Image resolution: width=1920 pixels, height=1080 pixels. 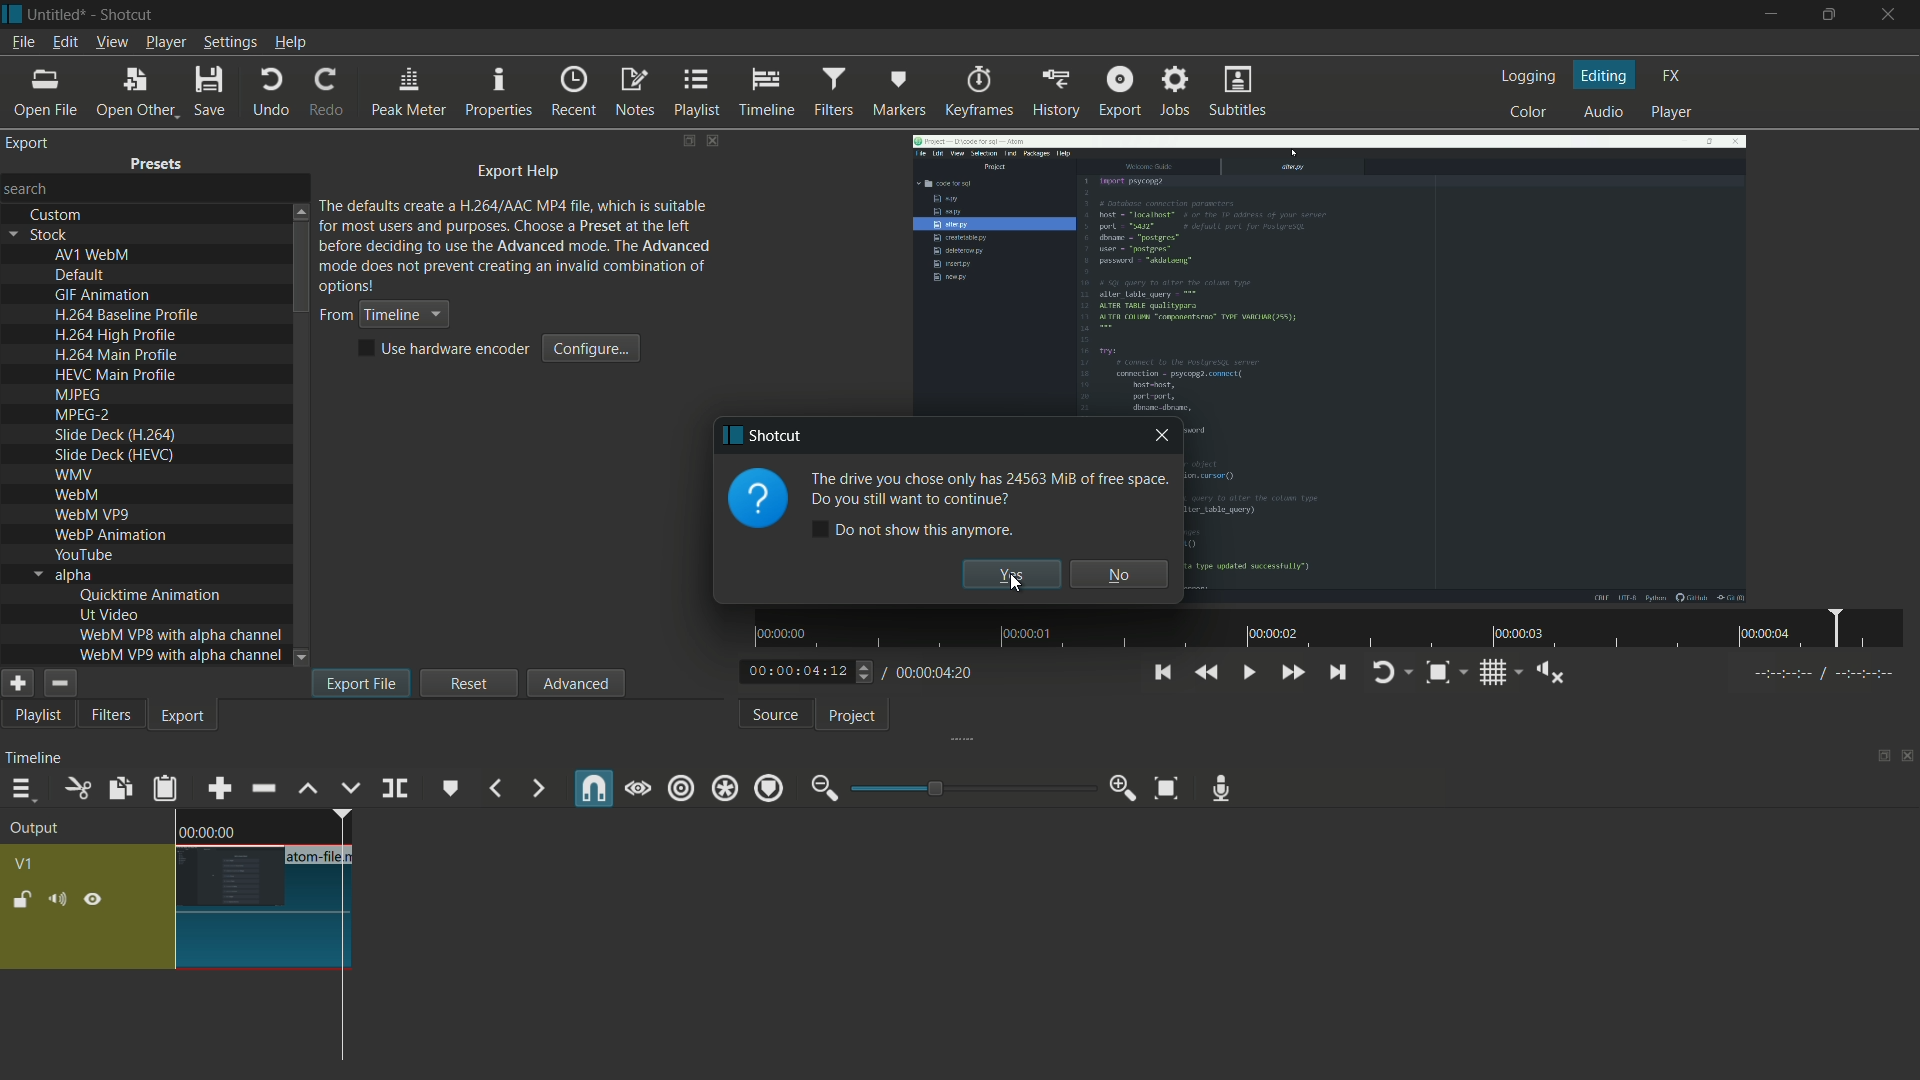 I want to click on skip to the next point, so click(x=1340, y=673).